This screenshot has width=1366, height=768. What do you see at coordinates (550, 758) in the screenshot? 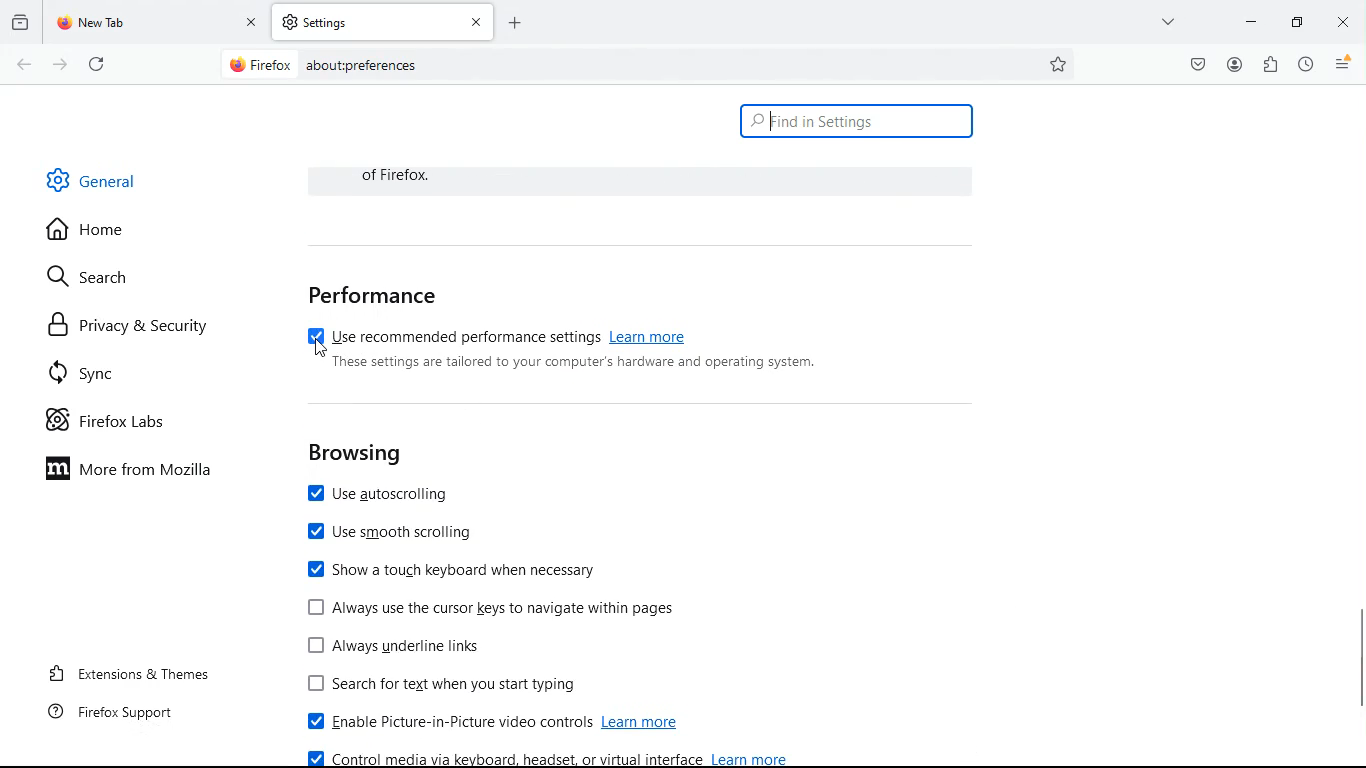
I see `control media via keyboard, headset, or virtual interface learn more` at bounding box center [550, 758].